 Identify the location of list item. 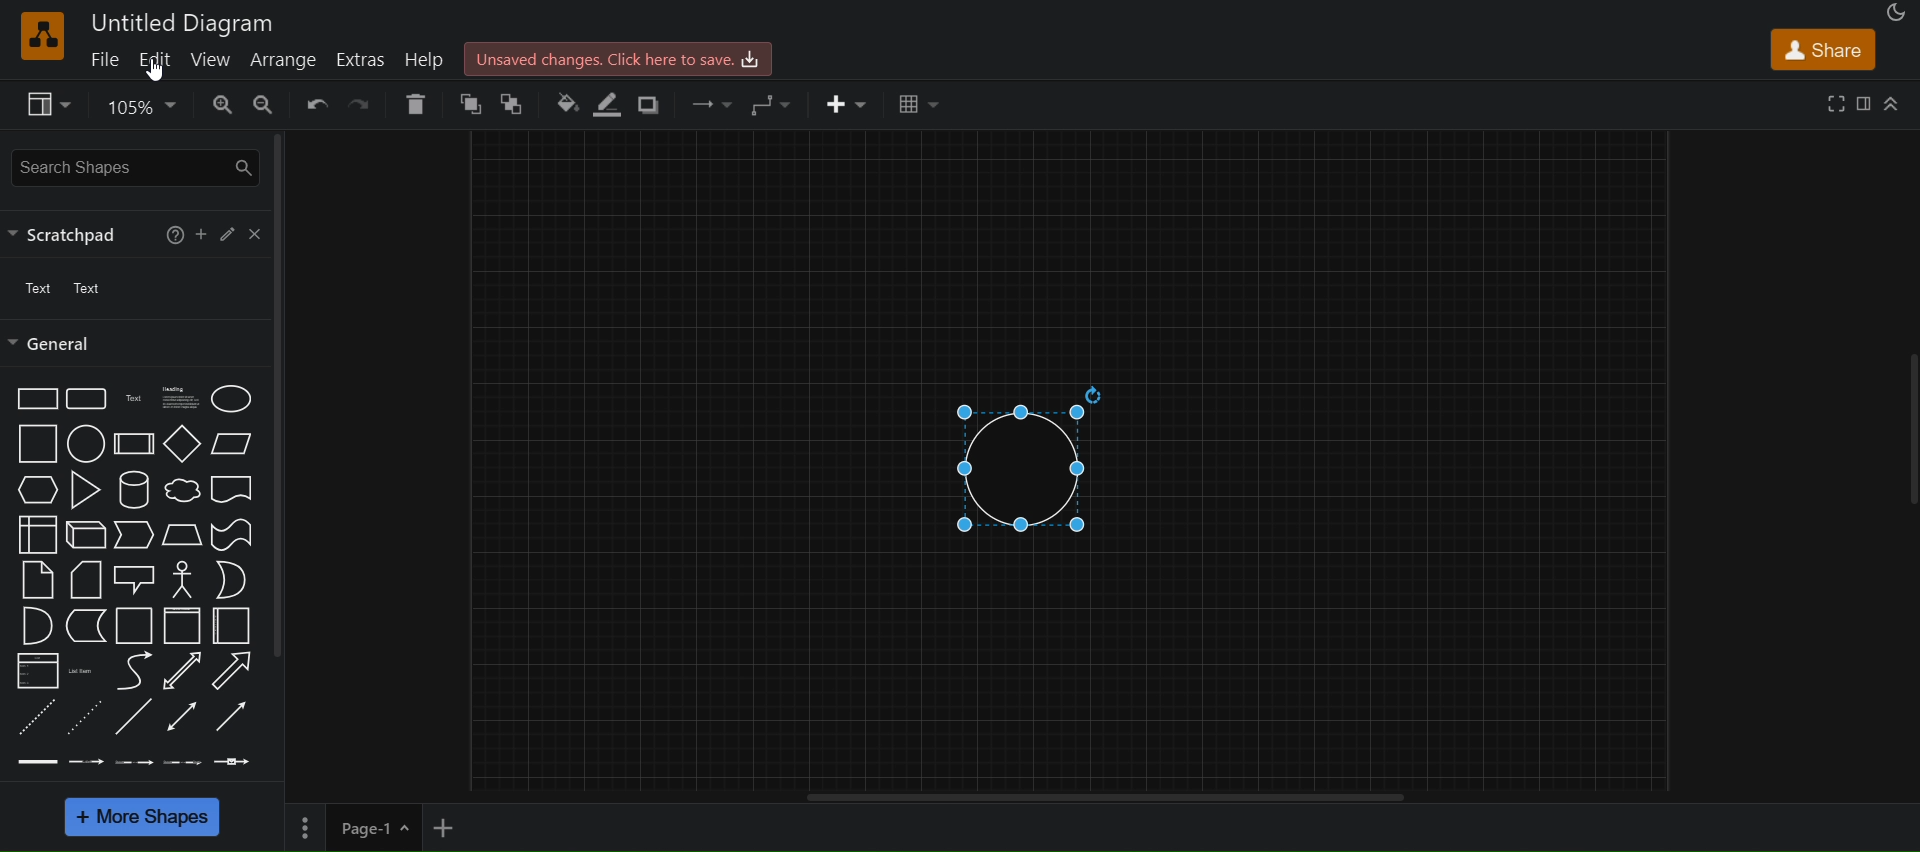
(83, 671).